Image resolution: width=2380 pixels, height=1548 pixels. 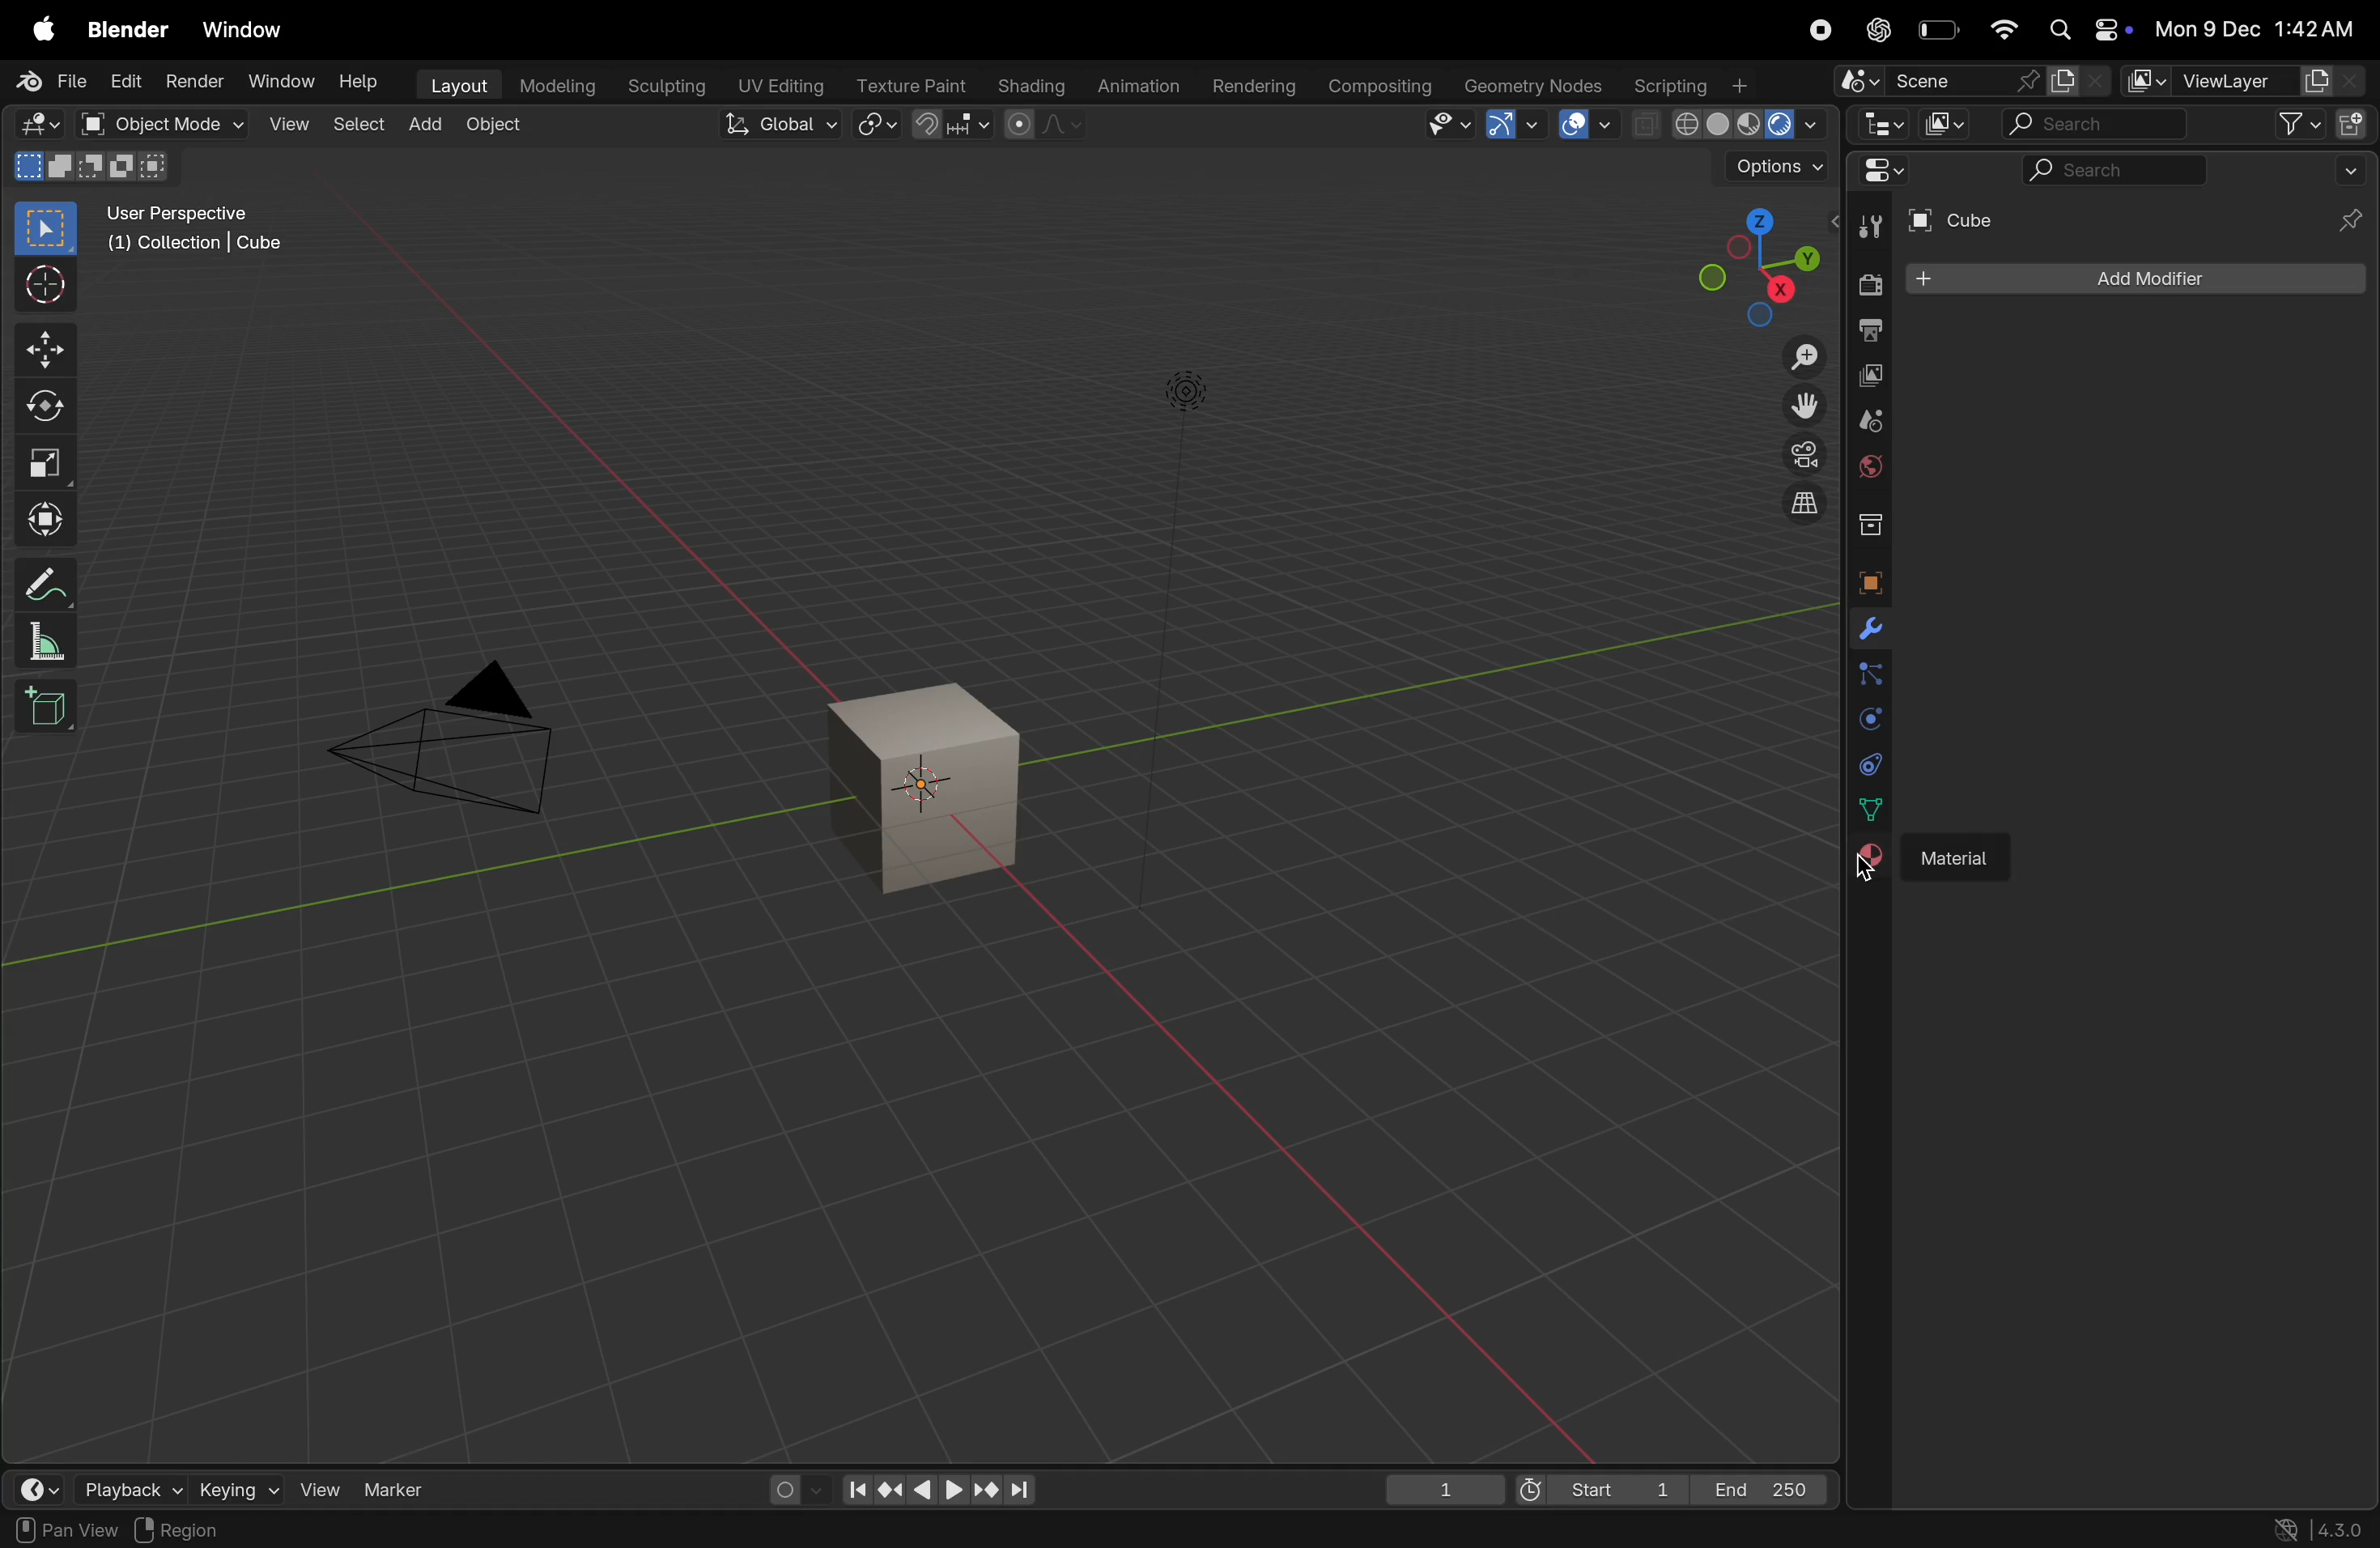 I want to click on apple widgets, so click(x=2087, y=30).